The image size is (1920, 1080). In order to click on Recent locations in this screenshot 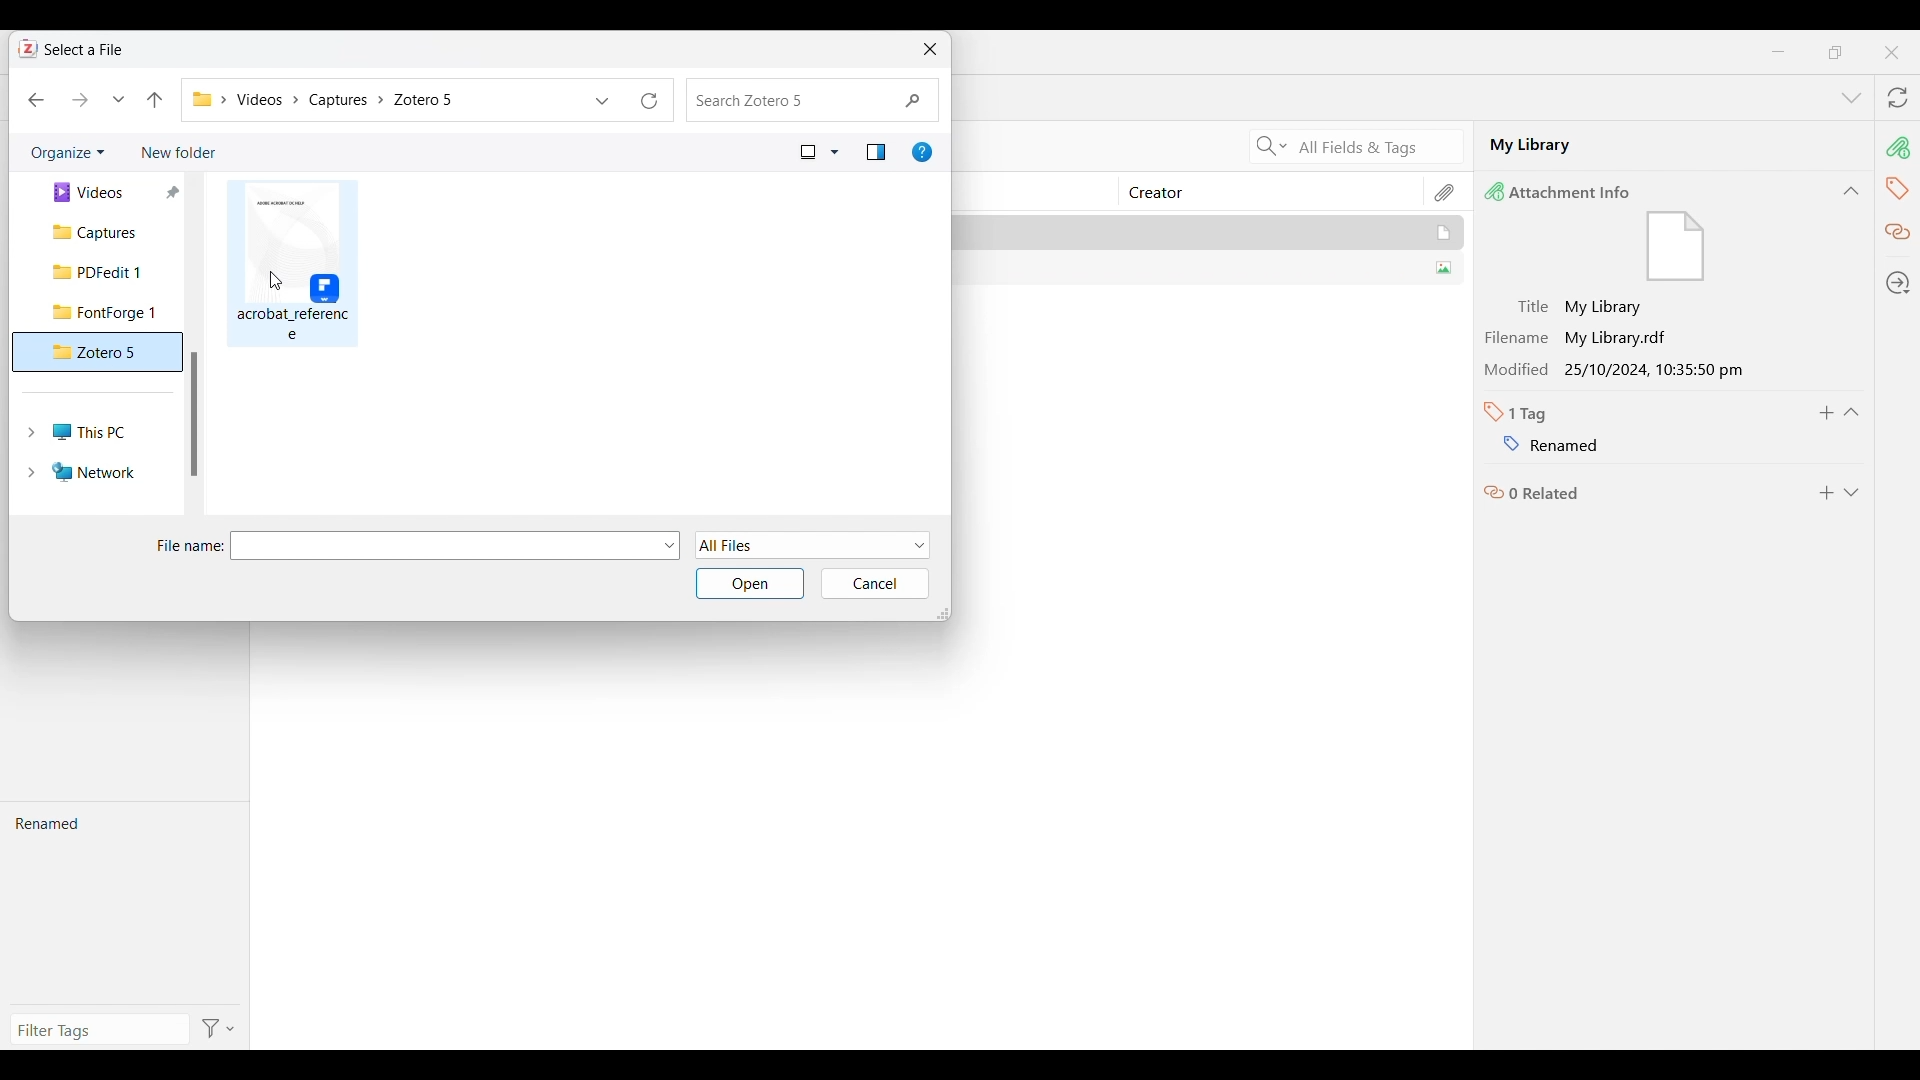, I will do `click(118, 99)`.